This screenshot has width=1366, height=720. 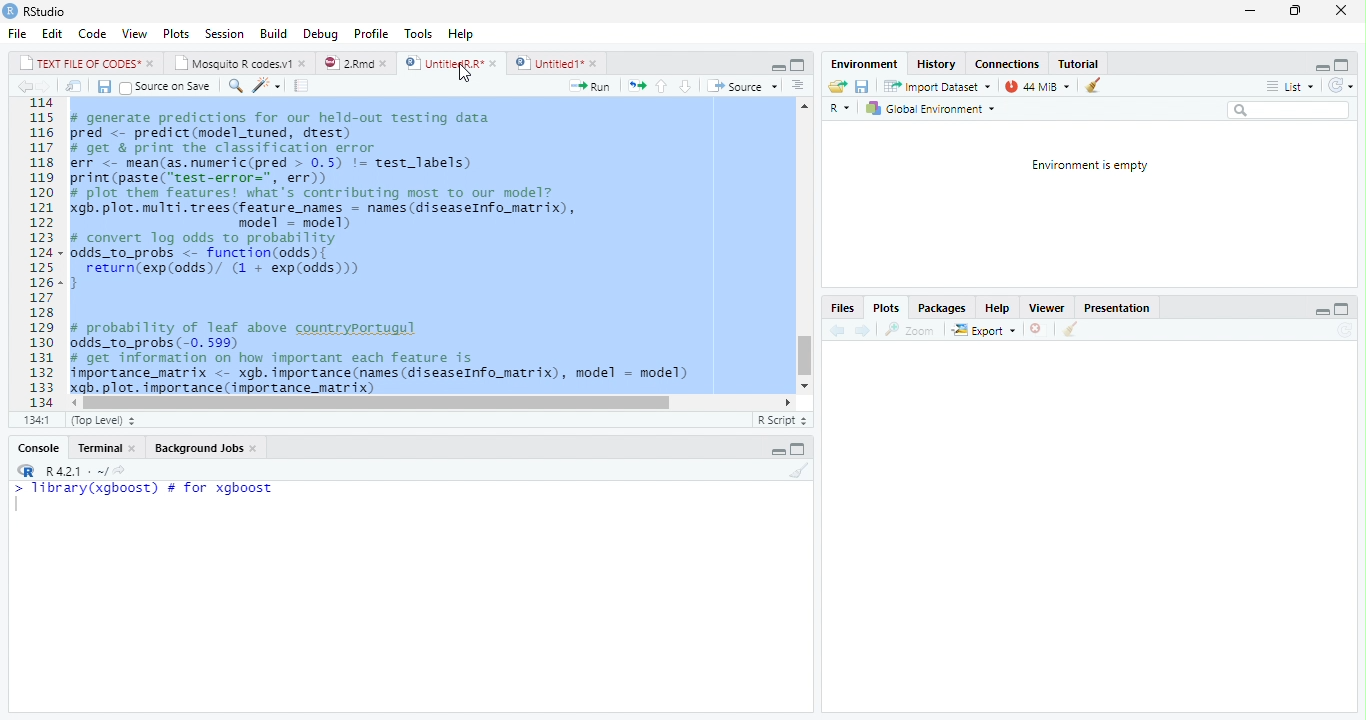 I want to click on Clean, so click(x=1092, y=86).